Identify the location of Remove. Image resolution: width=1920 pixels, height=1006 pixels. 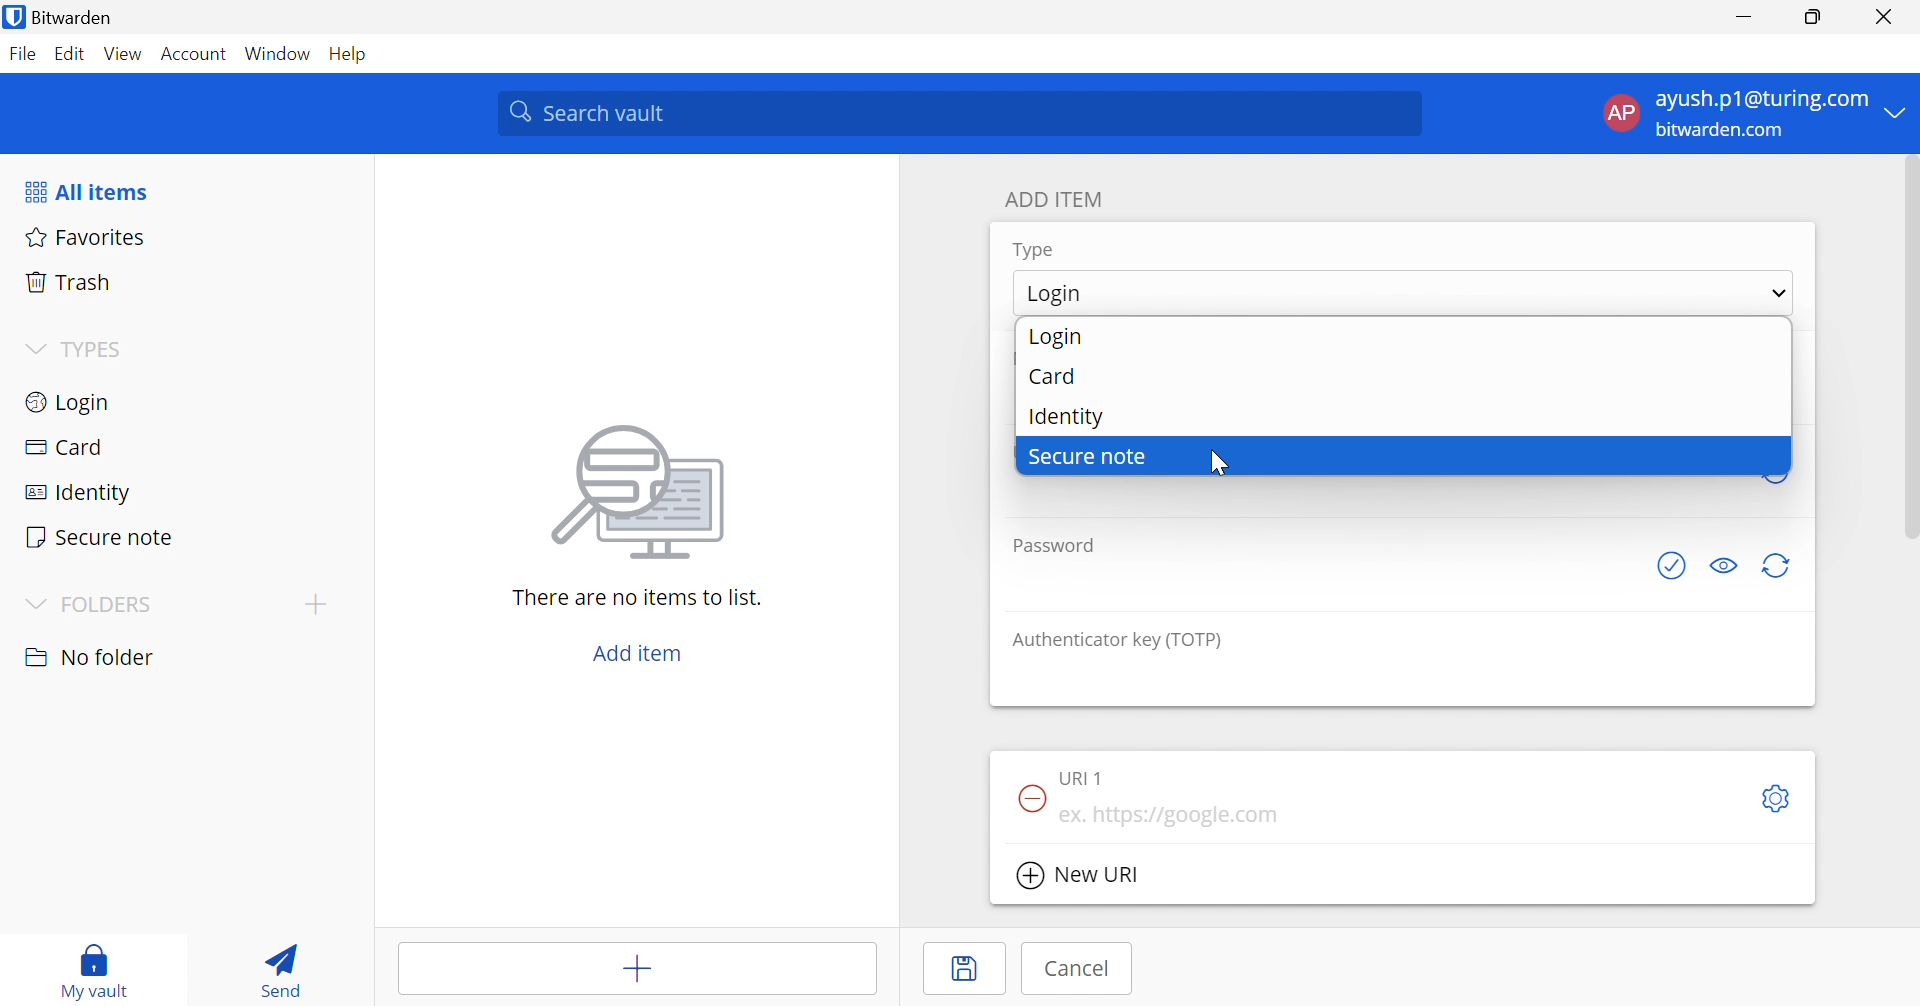
(1034, 799).